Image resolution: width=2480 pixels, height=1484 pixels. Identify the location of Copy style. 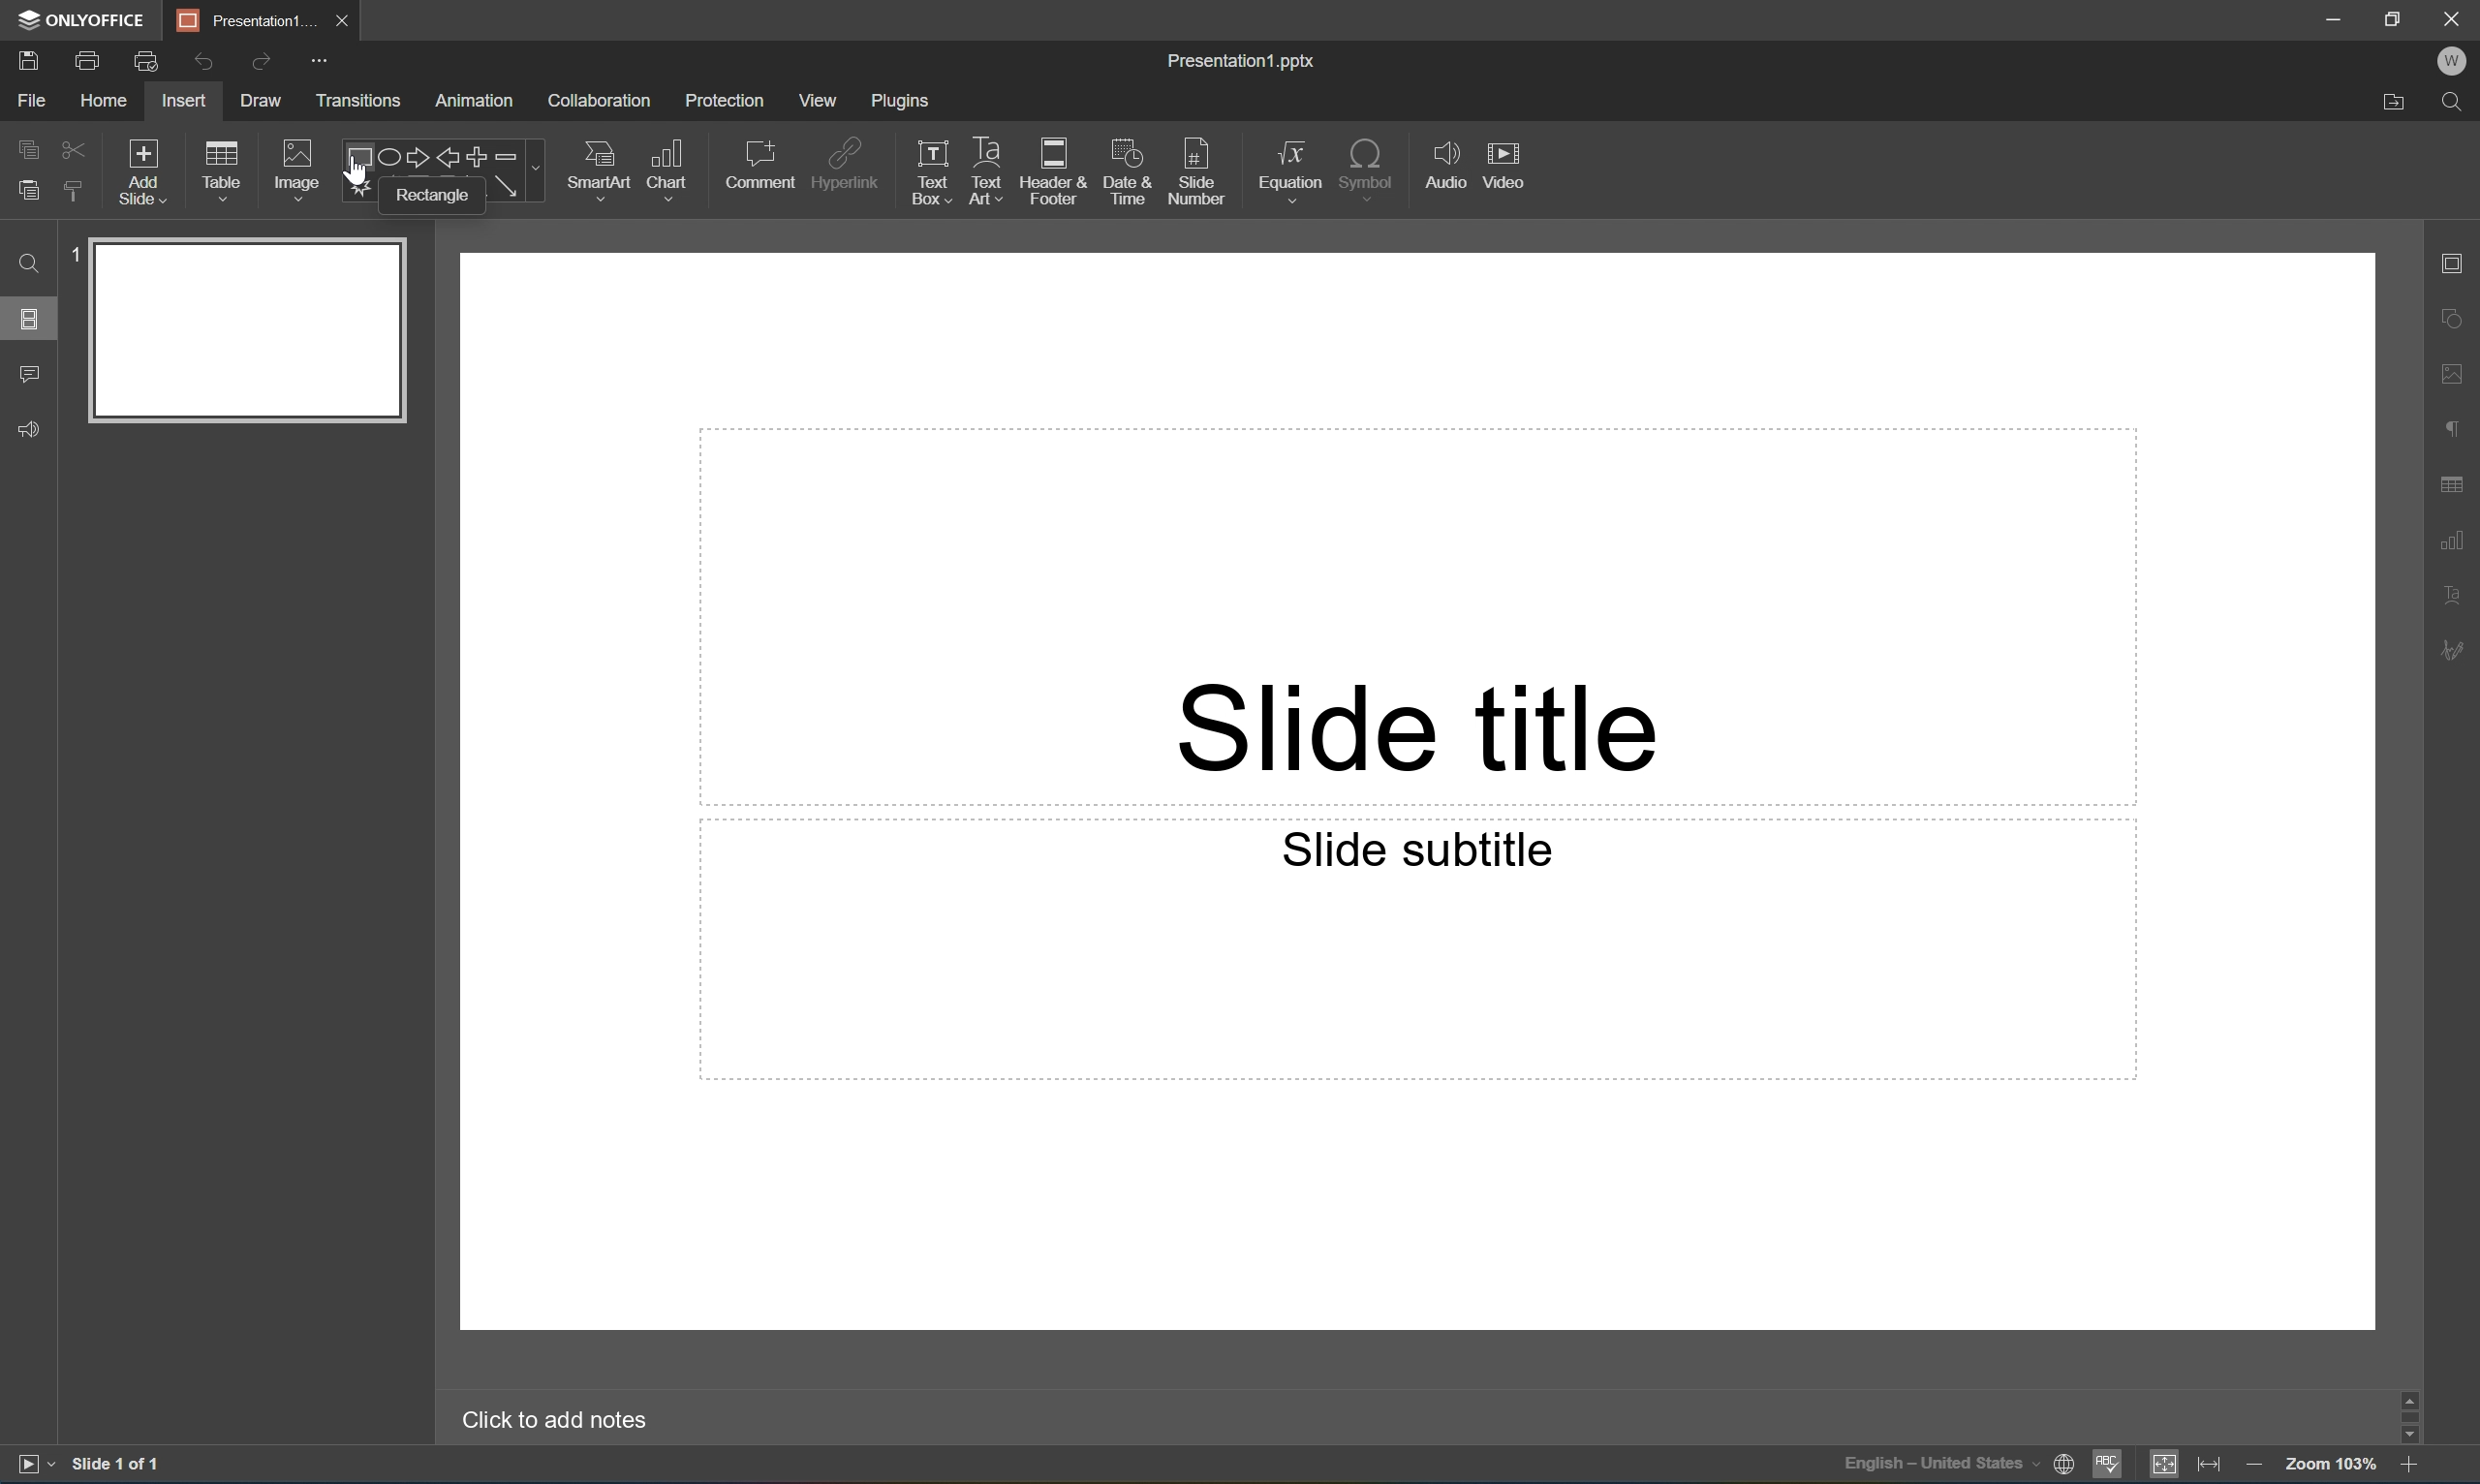
(76, 192).